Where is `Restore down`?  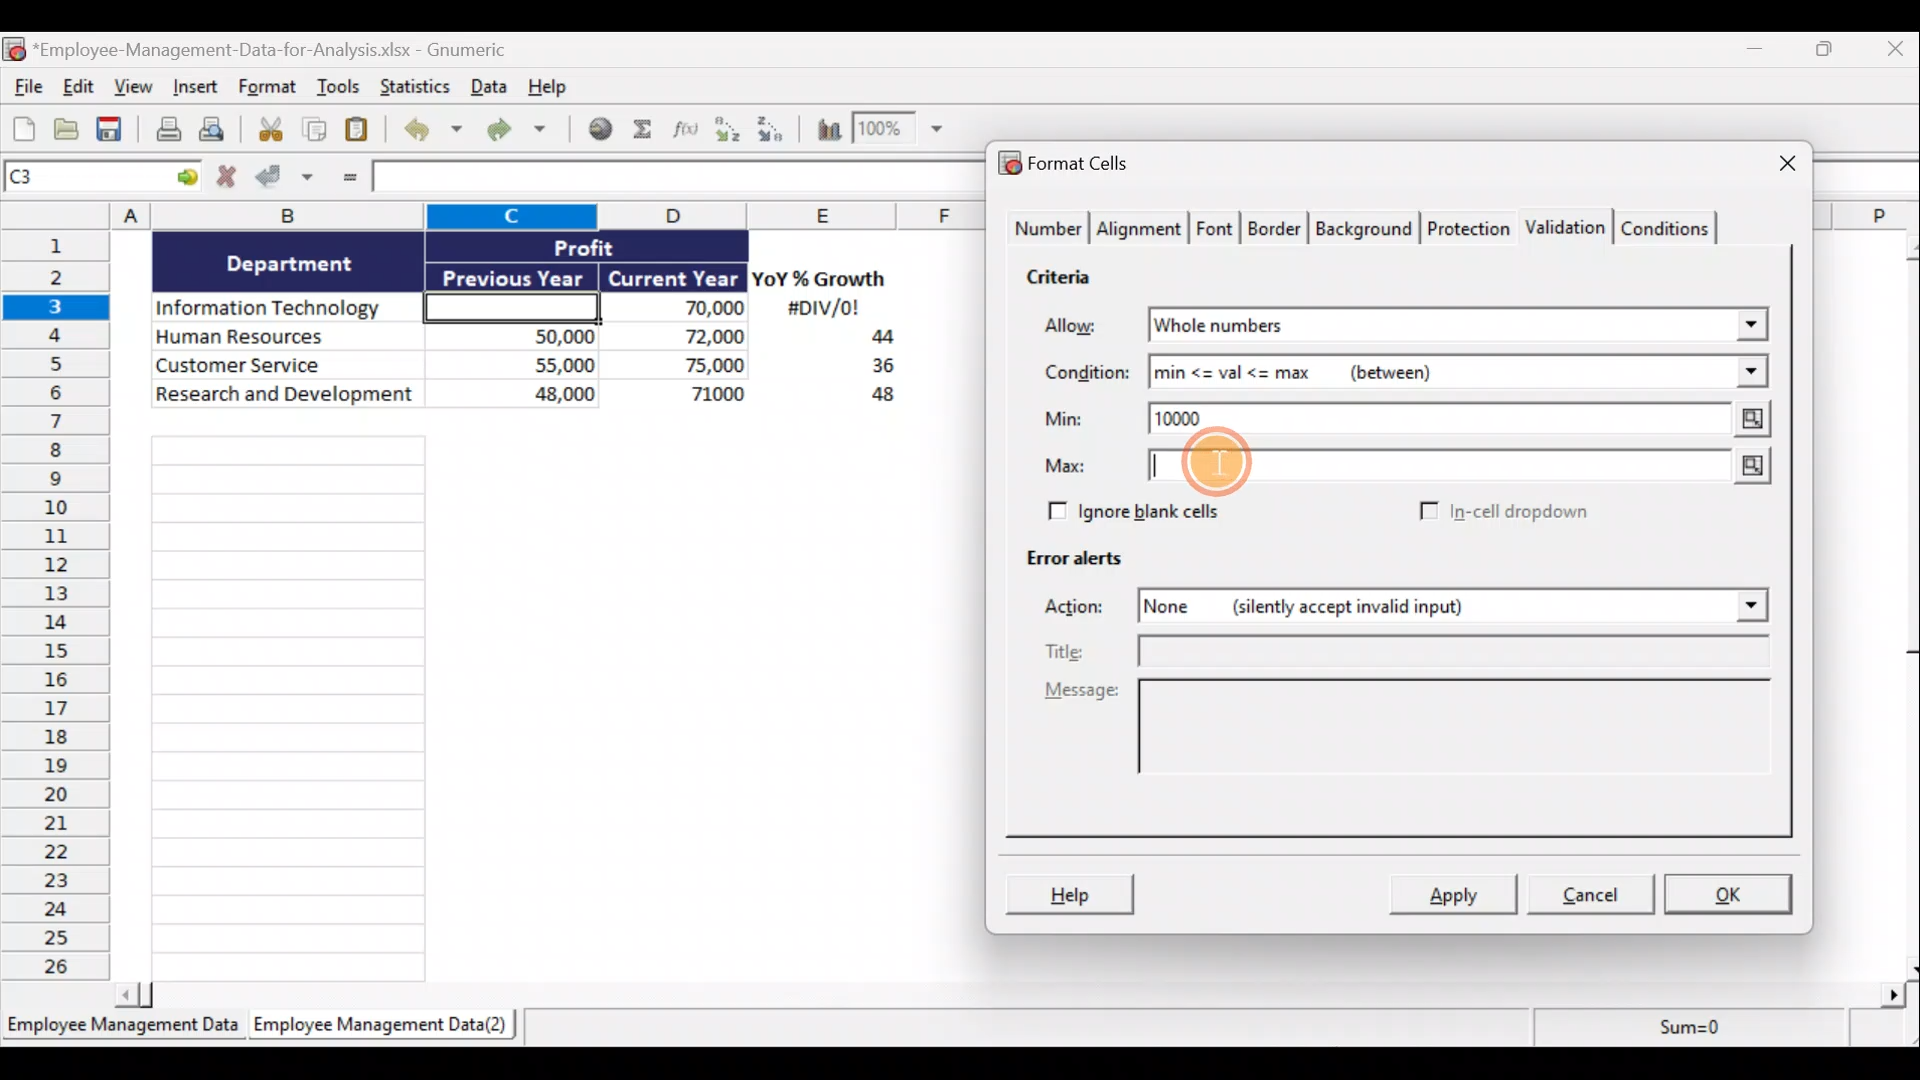
Restore down is located at coordinates (1826, 54).